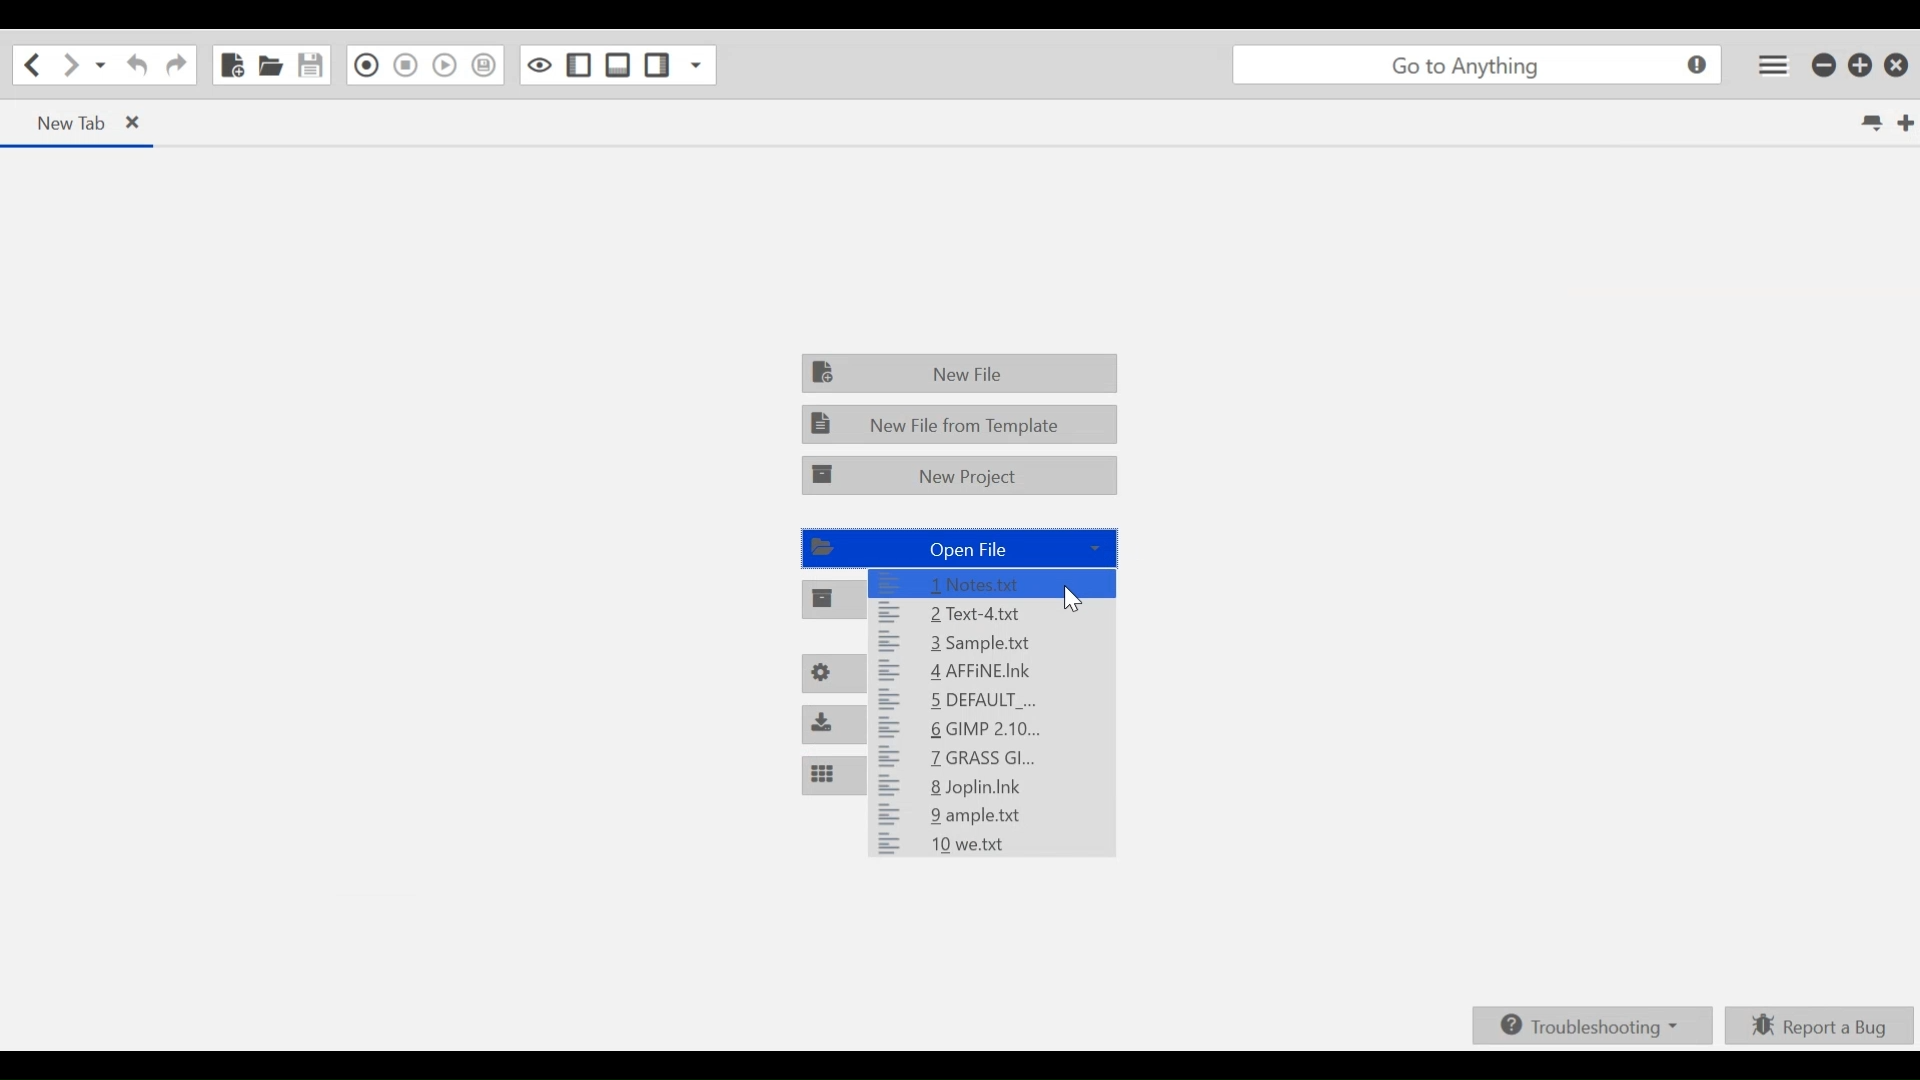 The image size is (1920, 1080). What do you see at coordinates (619, 66) in the screenshot?
I see `Show/Hide Bottom Pane` at bounding box center [619, 66].